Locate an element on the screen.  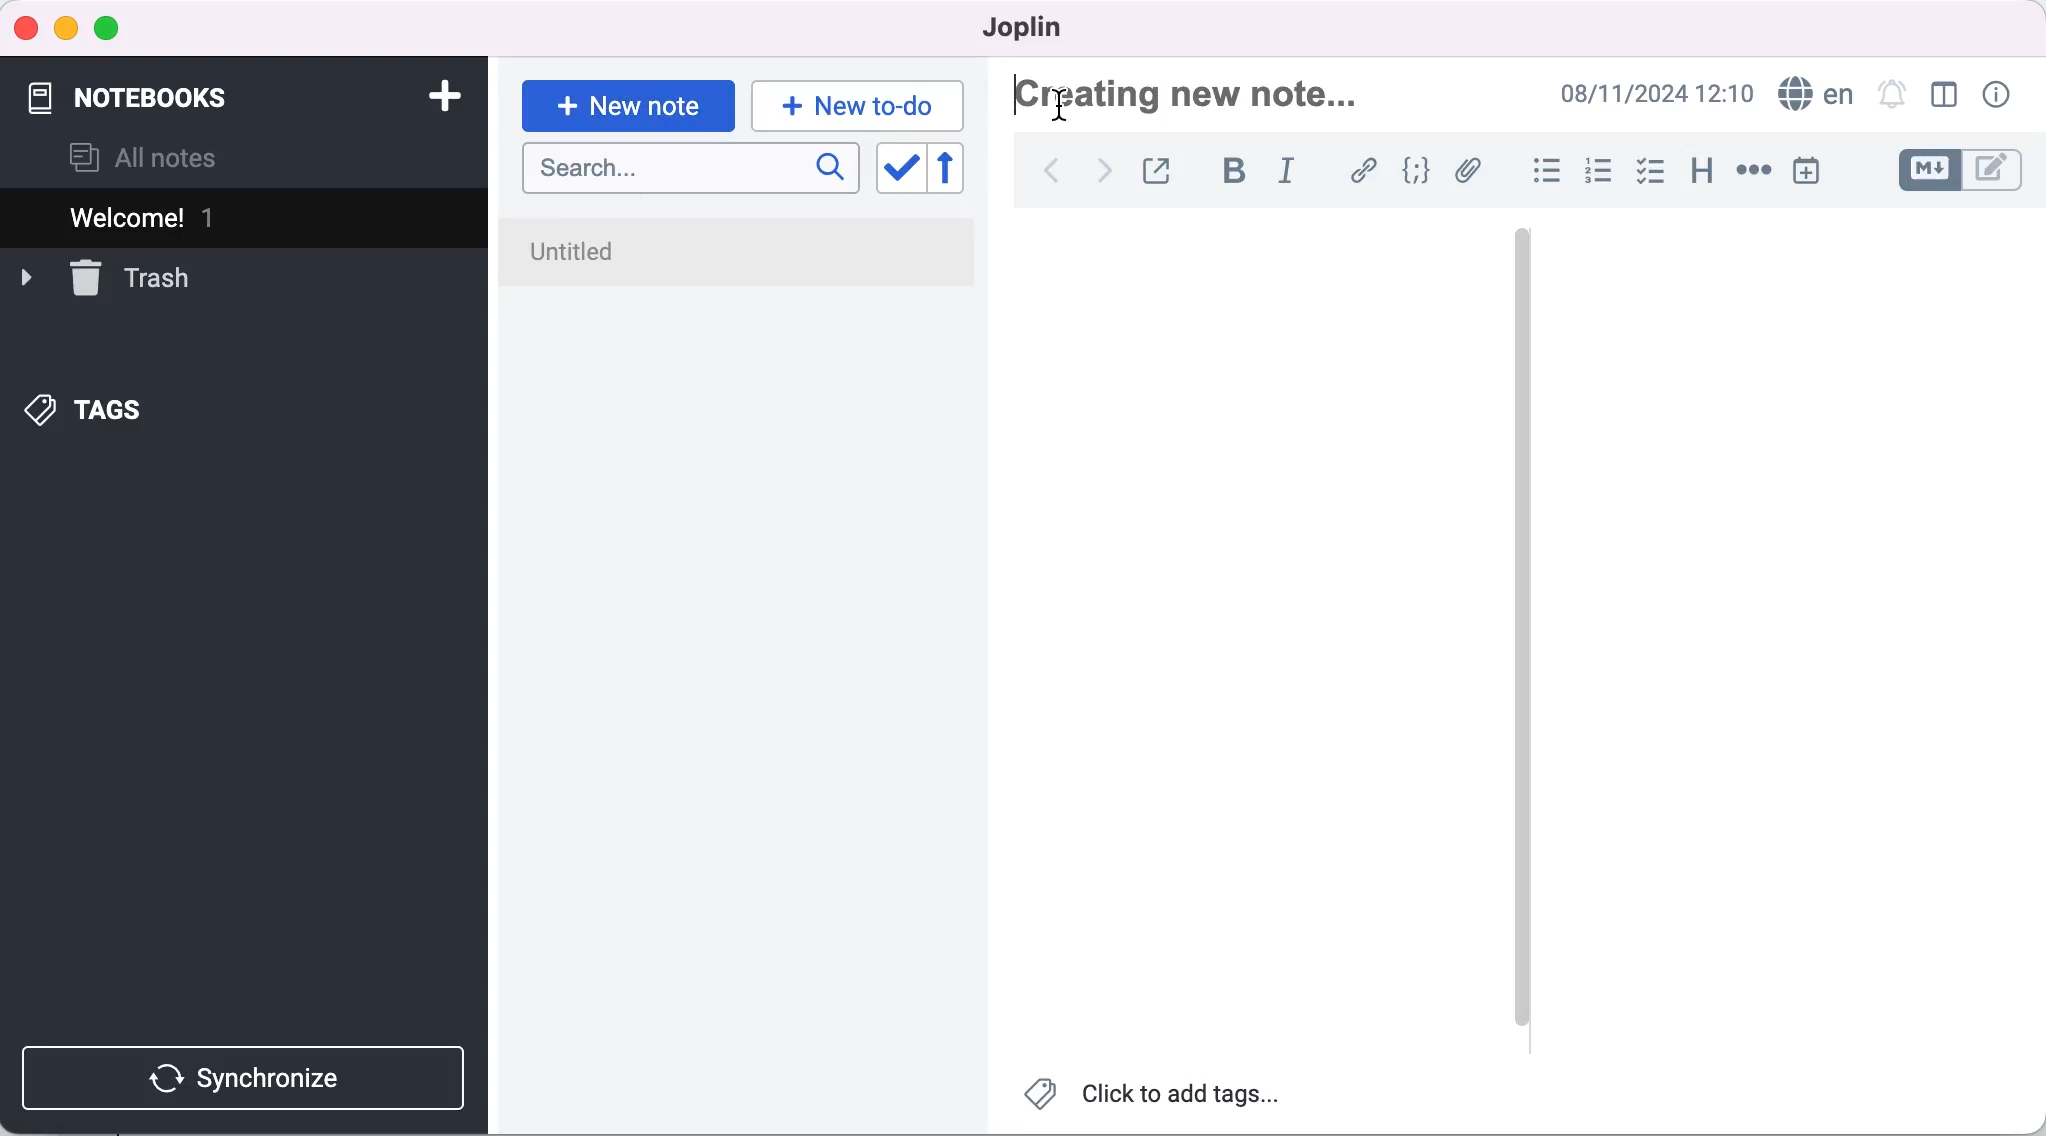
blank canvas is located at coordinates (1754, 641).